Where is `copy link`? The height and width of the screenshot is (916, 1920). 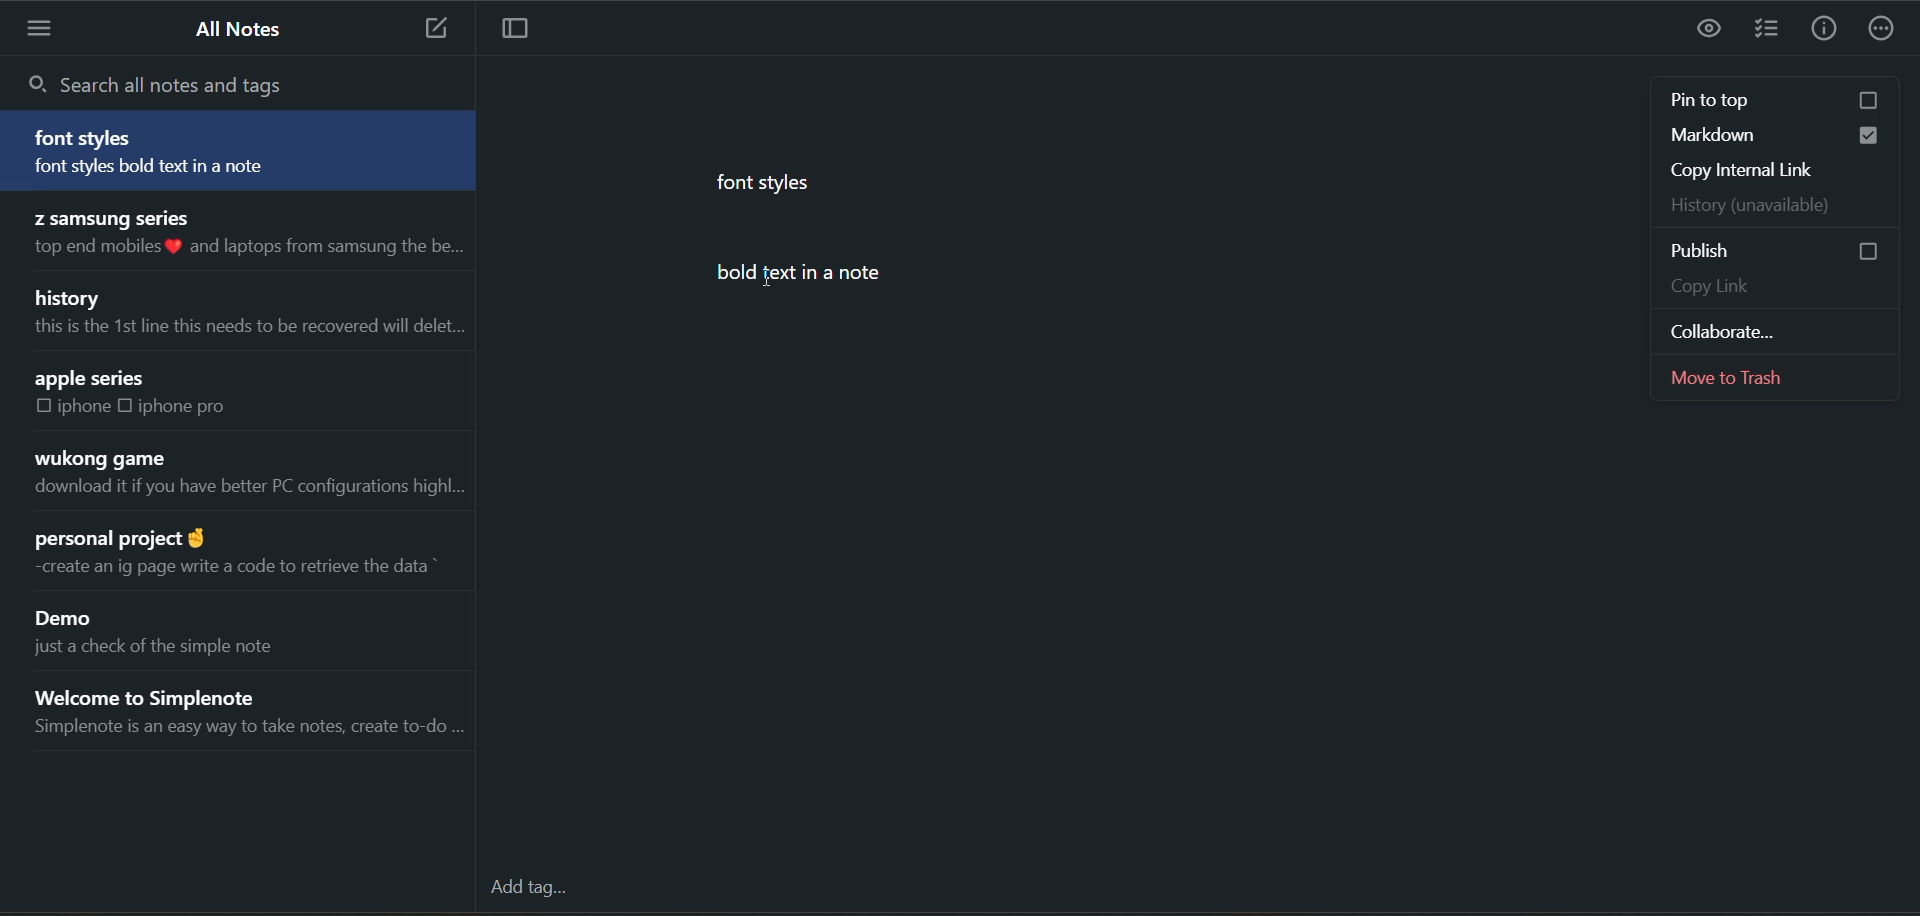 copy link is located at coordinates (1776, 290).